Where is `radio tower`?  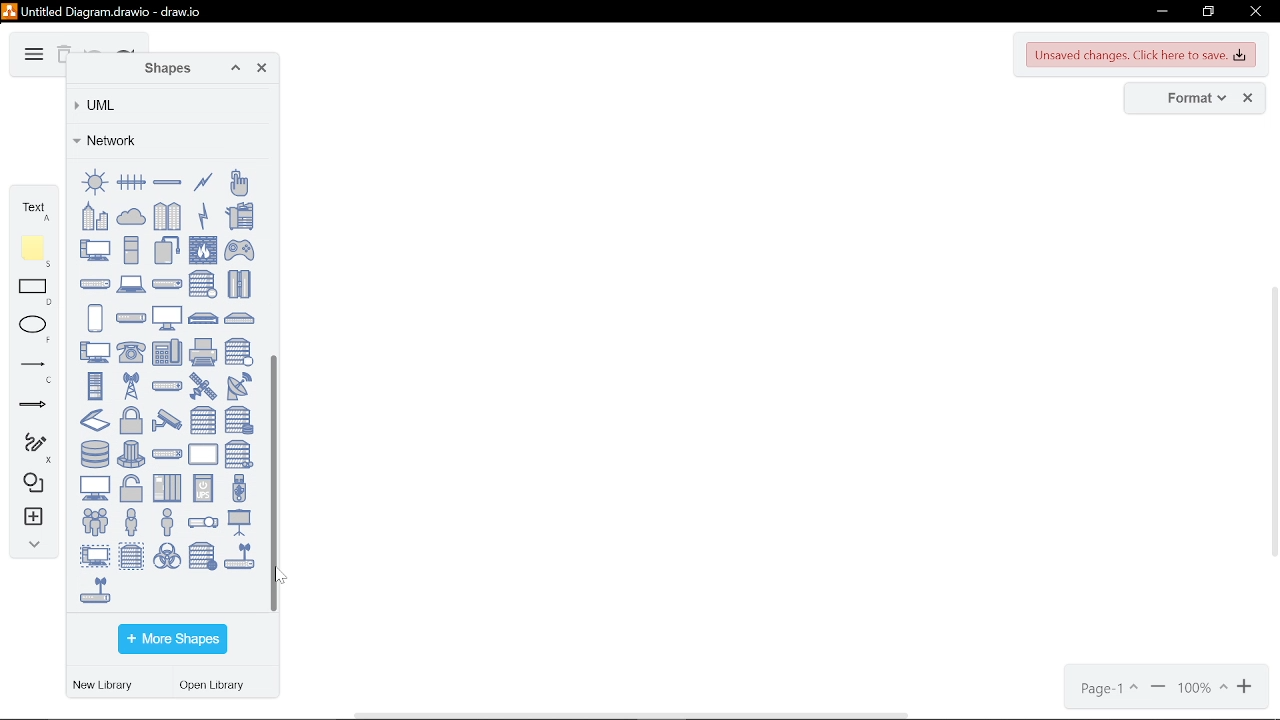 radio tower is located at coordinates (131, 385).